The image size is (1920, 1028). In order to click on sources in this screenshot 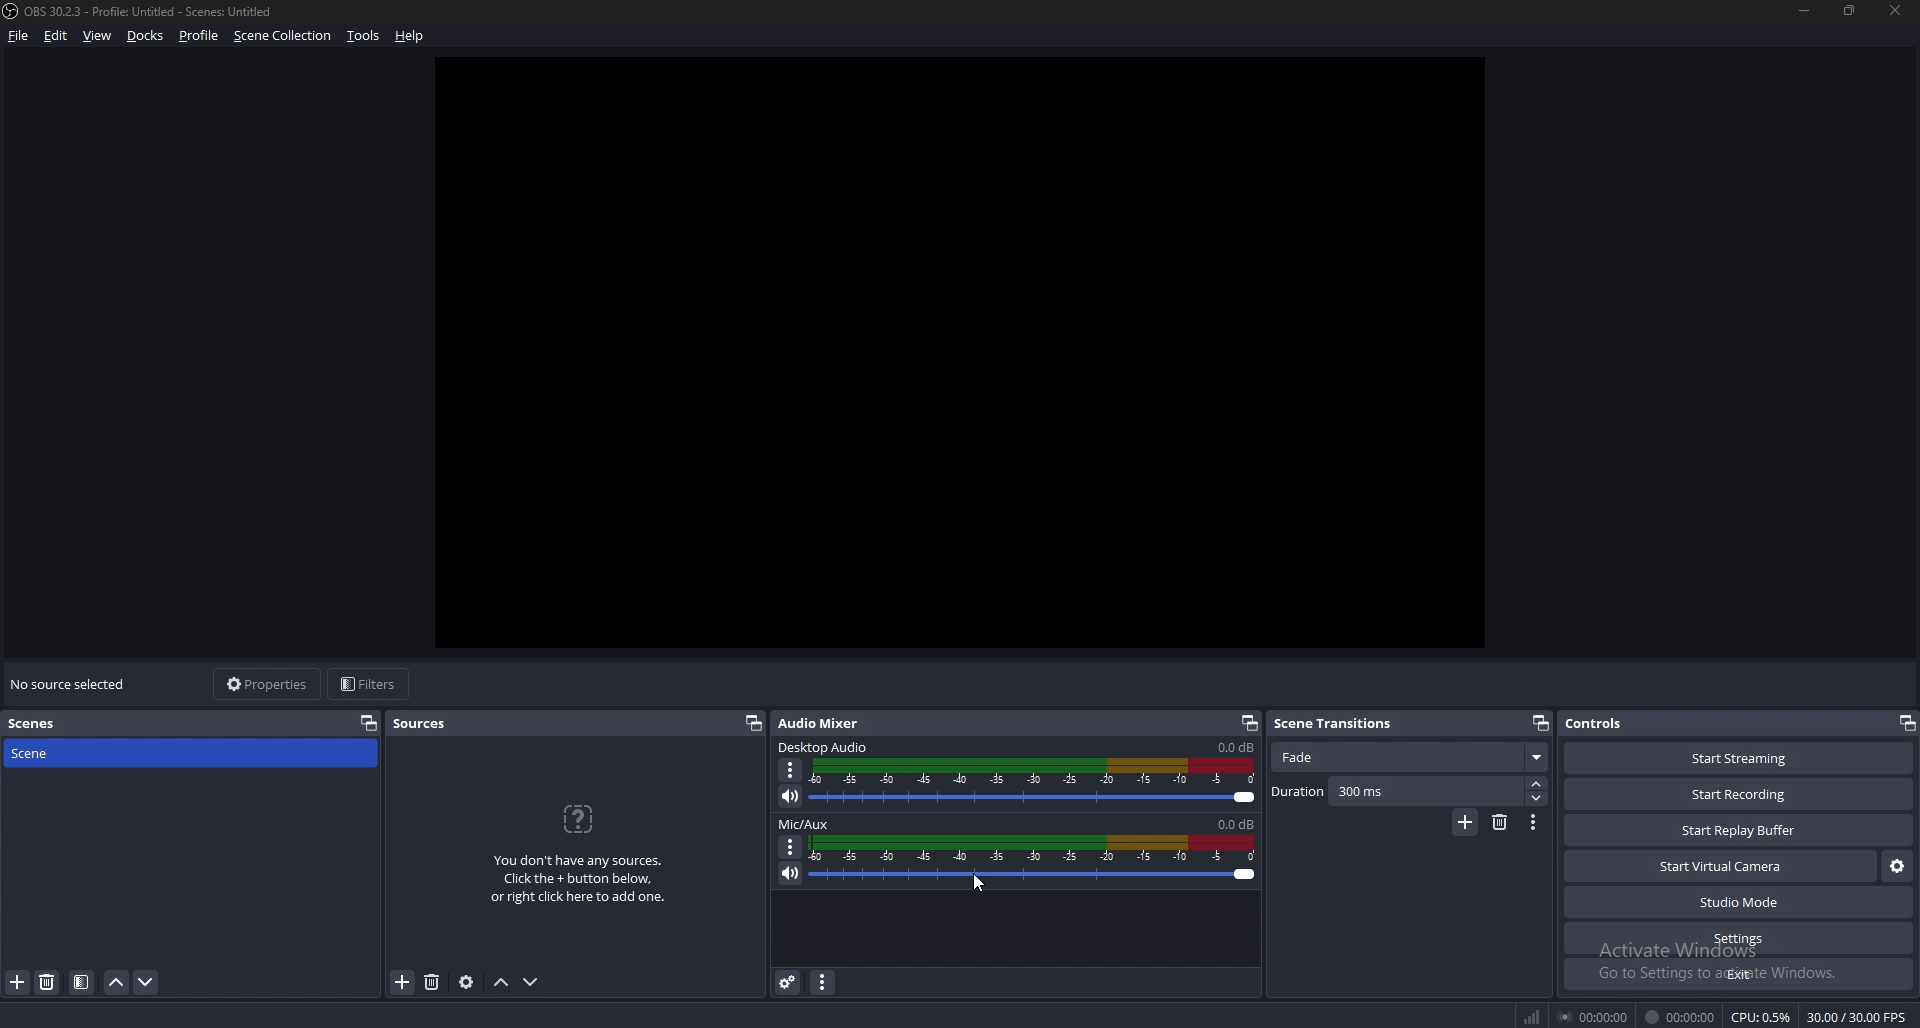, I will do `click(432, 721)`.